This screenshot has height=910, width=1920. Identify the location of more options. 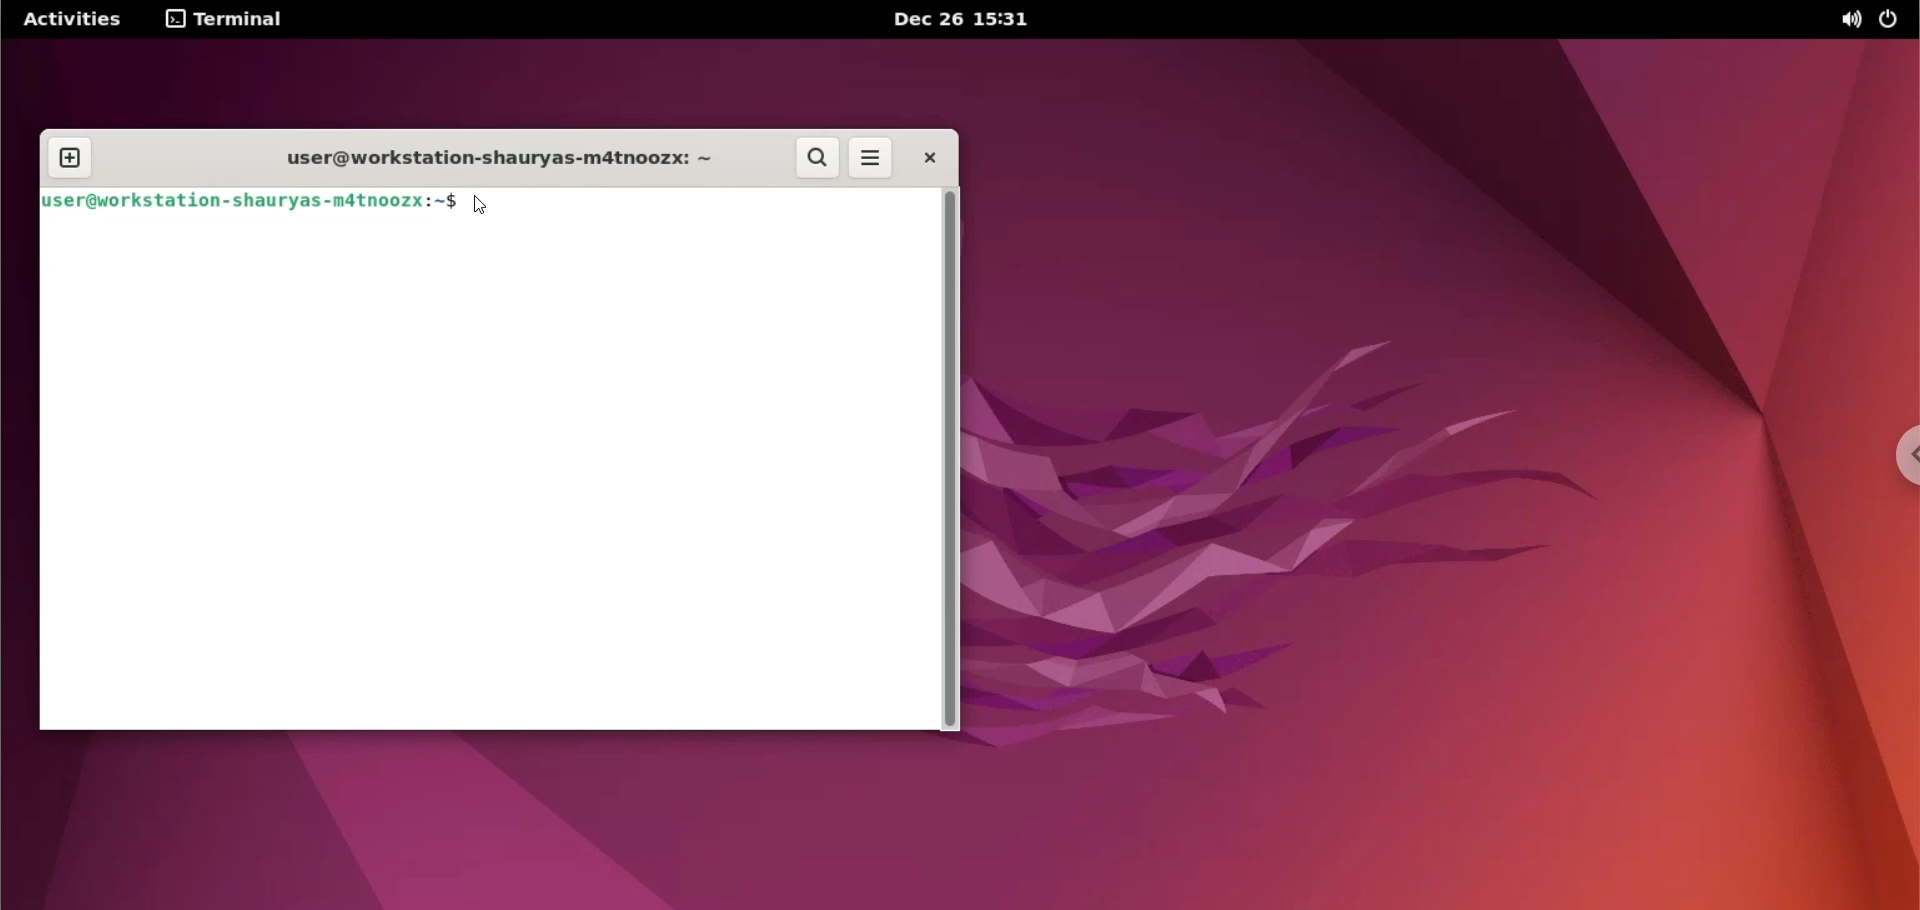
(872, 159).